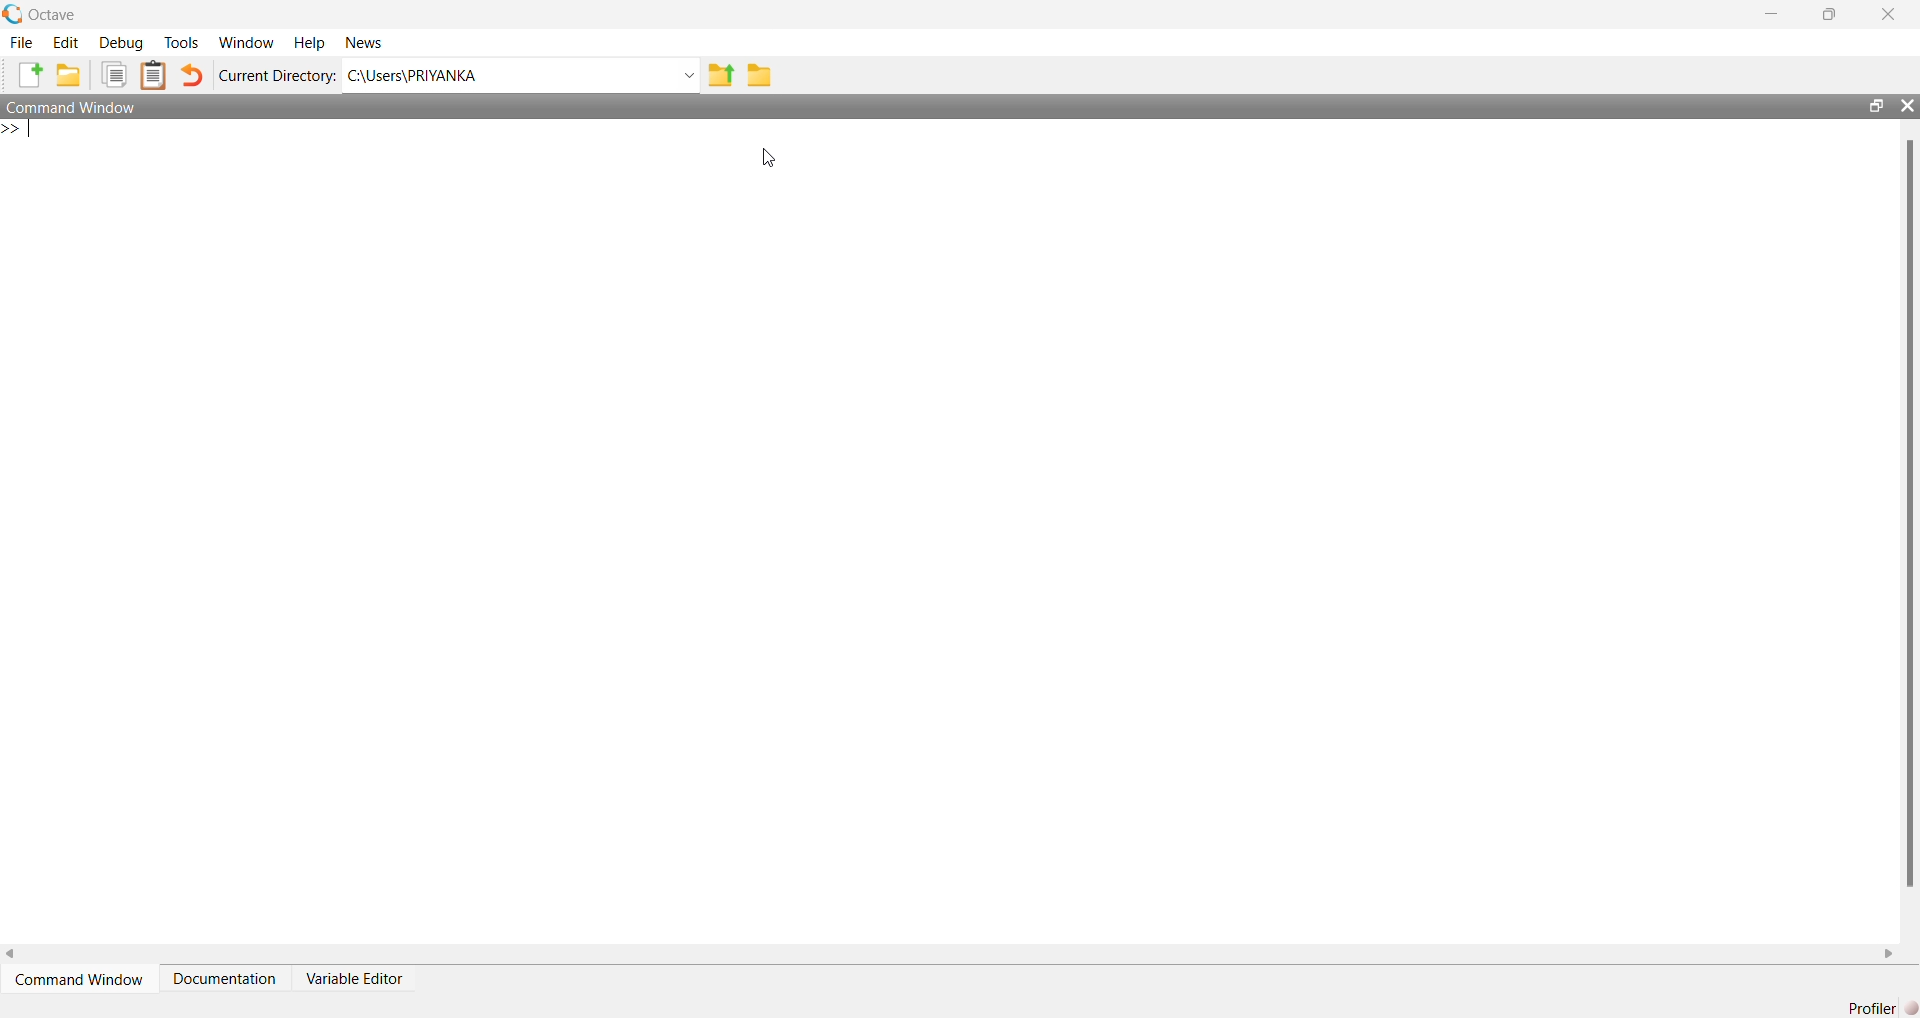 This screenshot has height=1018, width=1920. What do you see at coordinates (65, 43) in the screenshot?
I see `Edit` at bounding box center [65, 43].